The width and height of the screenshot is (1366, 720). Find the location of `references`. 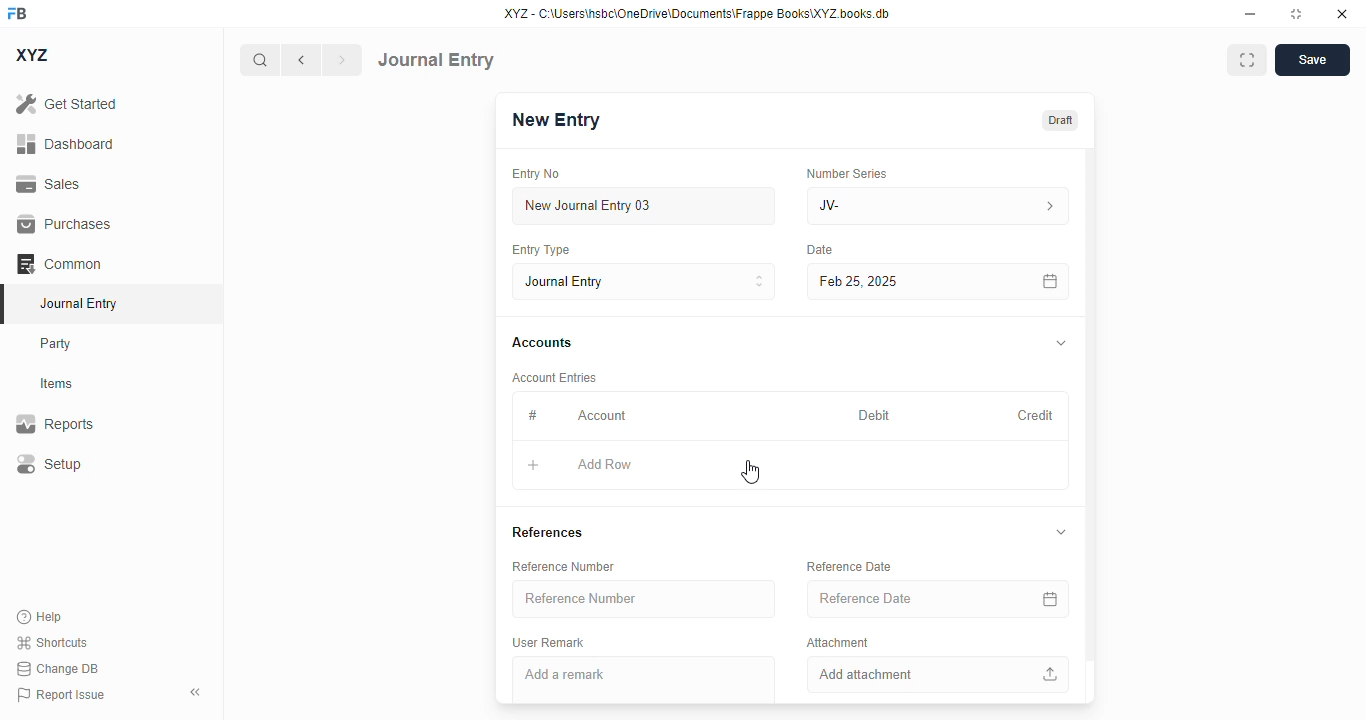

references is located at coordinates (548, 532).